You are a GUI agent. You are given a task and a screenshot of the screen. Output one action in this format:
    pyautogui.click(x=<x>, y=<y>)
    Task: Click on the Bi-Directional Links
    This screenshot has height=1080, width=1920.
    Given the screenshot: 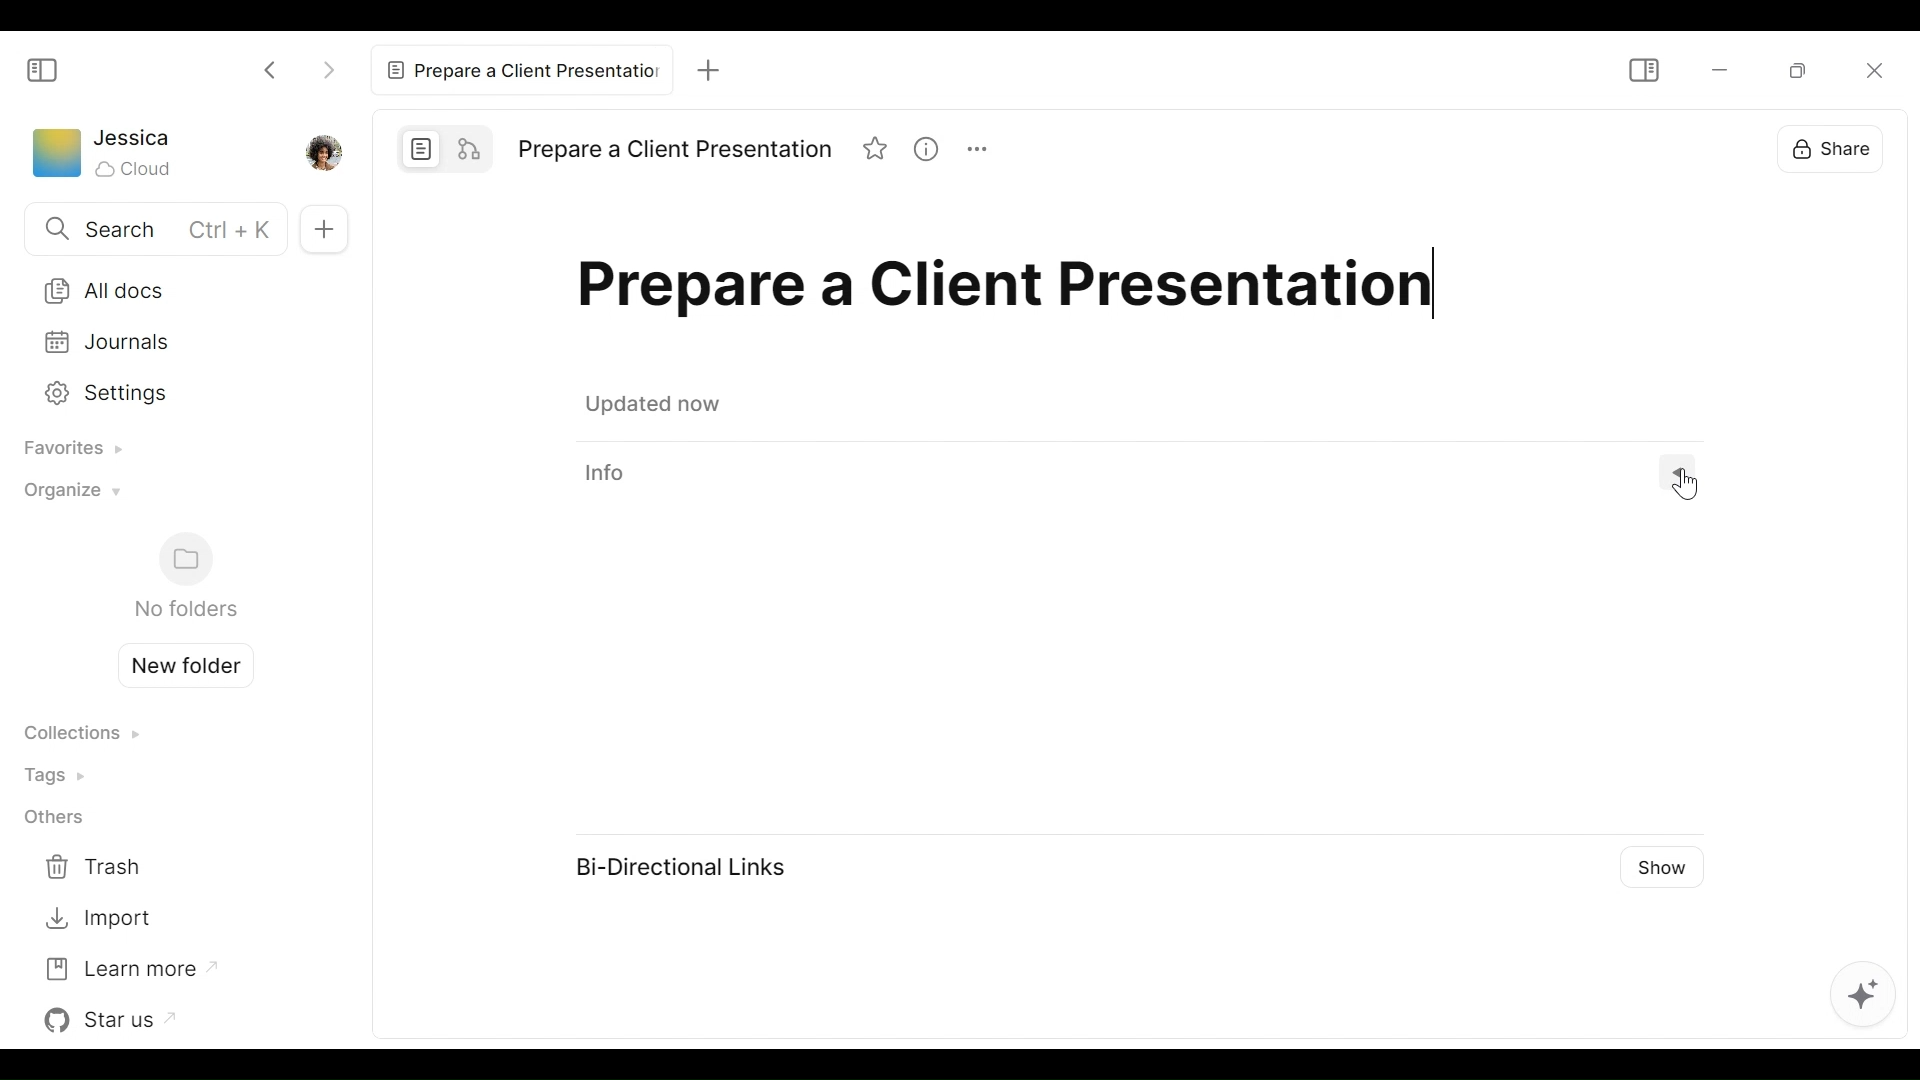 What is the action you would take?
    pyautogui.click(x=681, y=866)
    